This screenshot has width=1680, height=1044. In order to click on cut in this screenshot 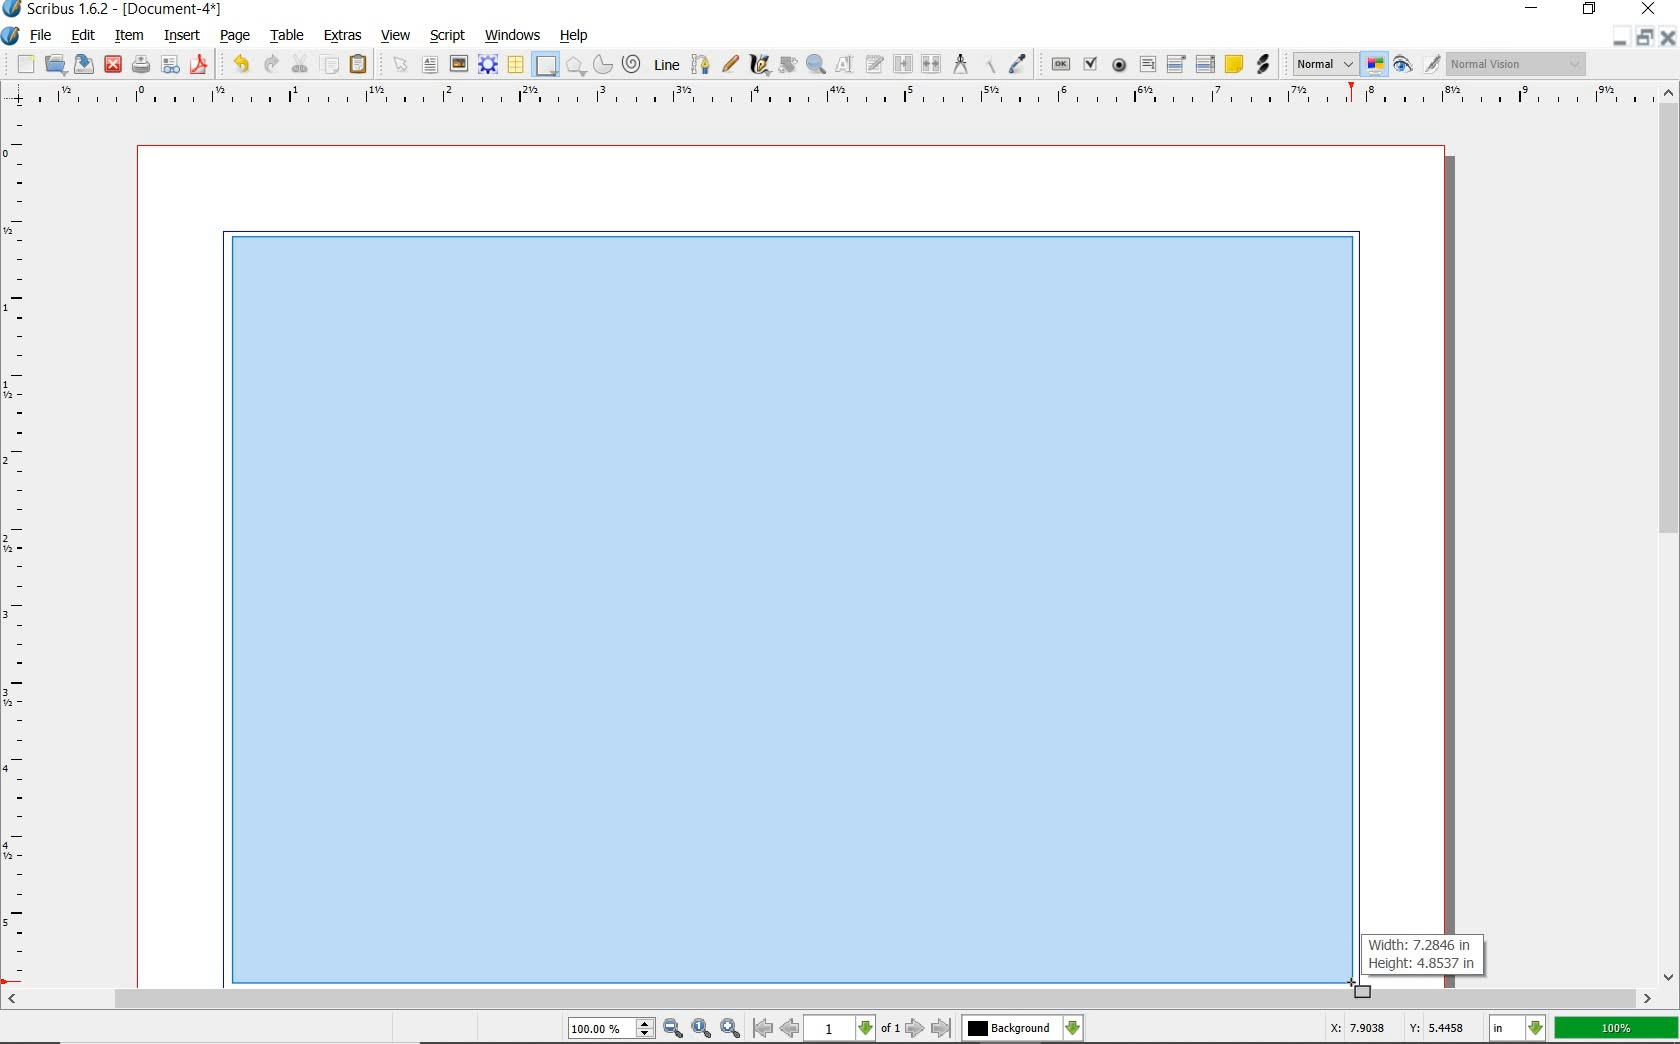, I will do `click(301, 63)`.